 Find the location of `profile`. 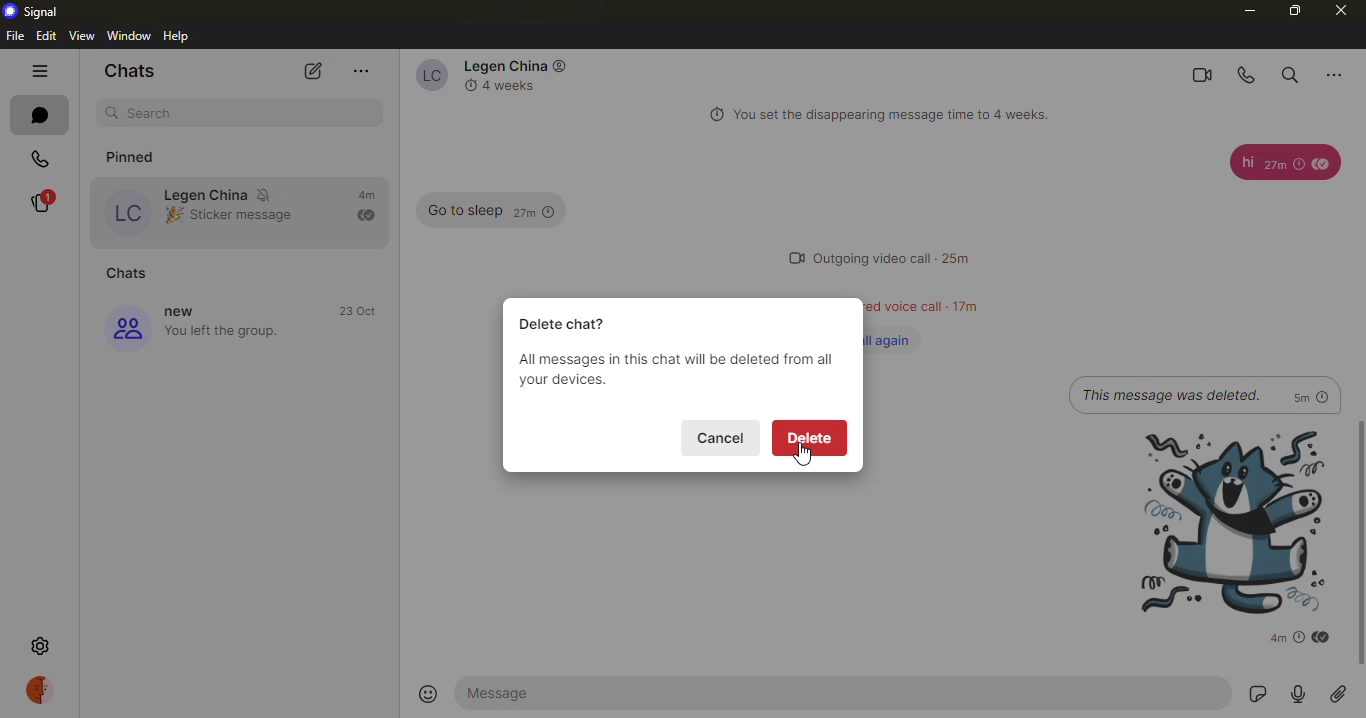

profile is located at coordinates (425, 75).